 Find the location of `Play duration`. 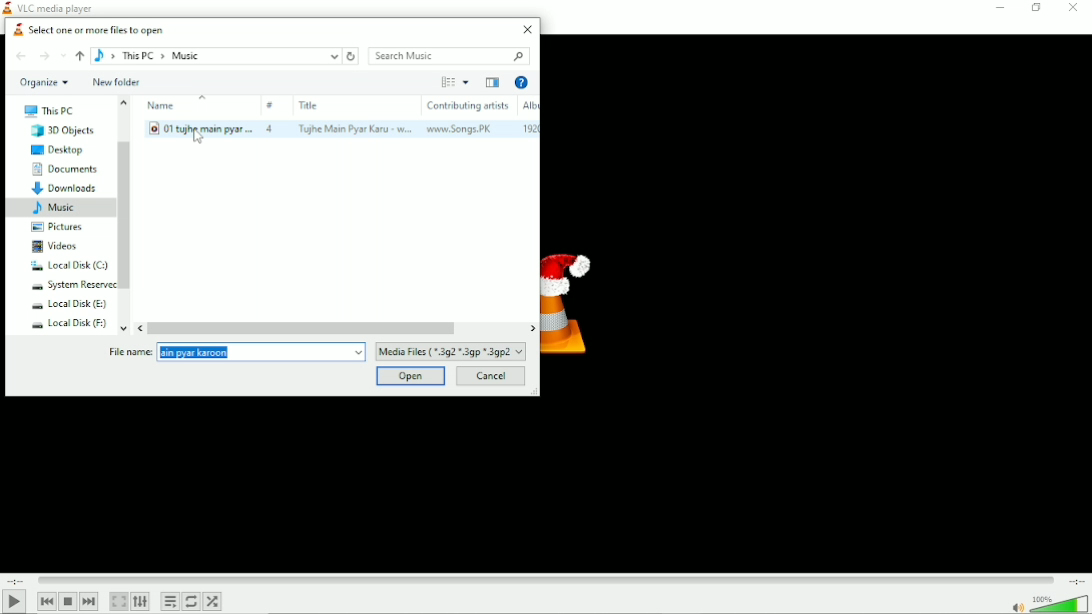

Play duration is located at coordinates (545, 581).